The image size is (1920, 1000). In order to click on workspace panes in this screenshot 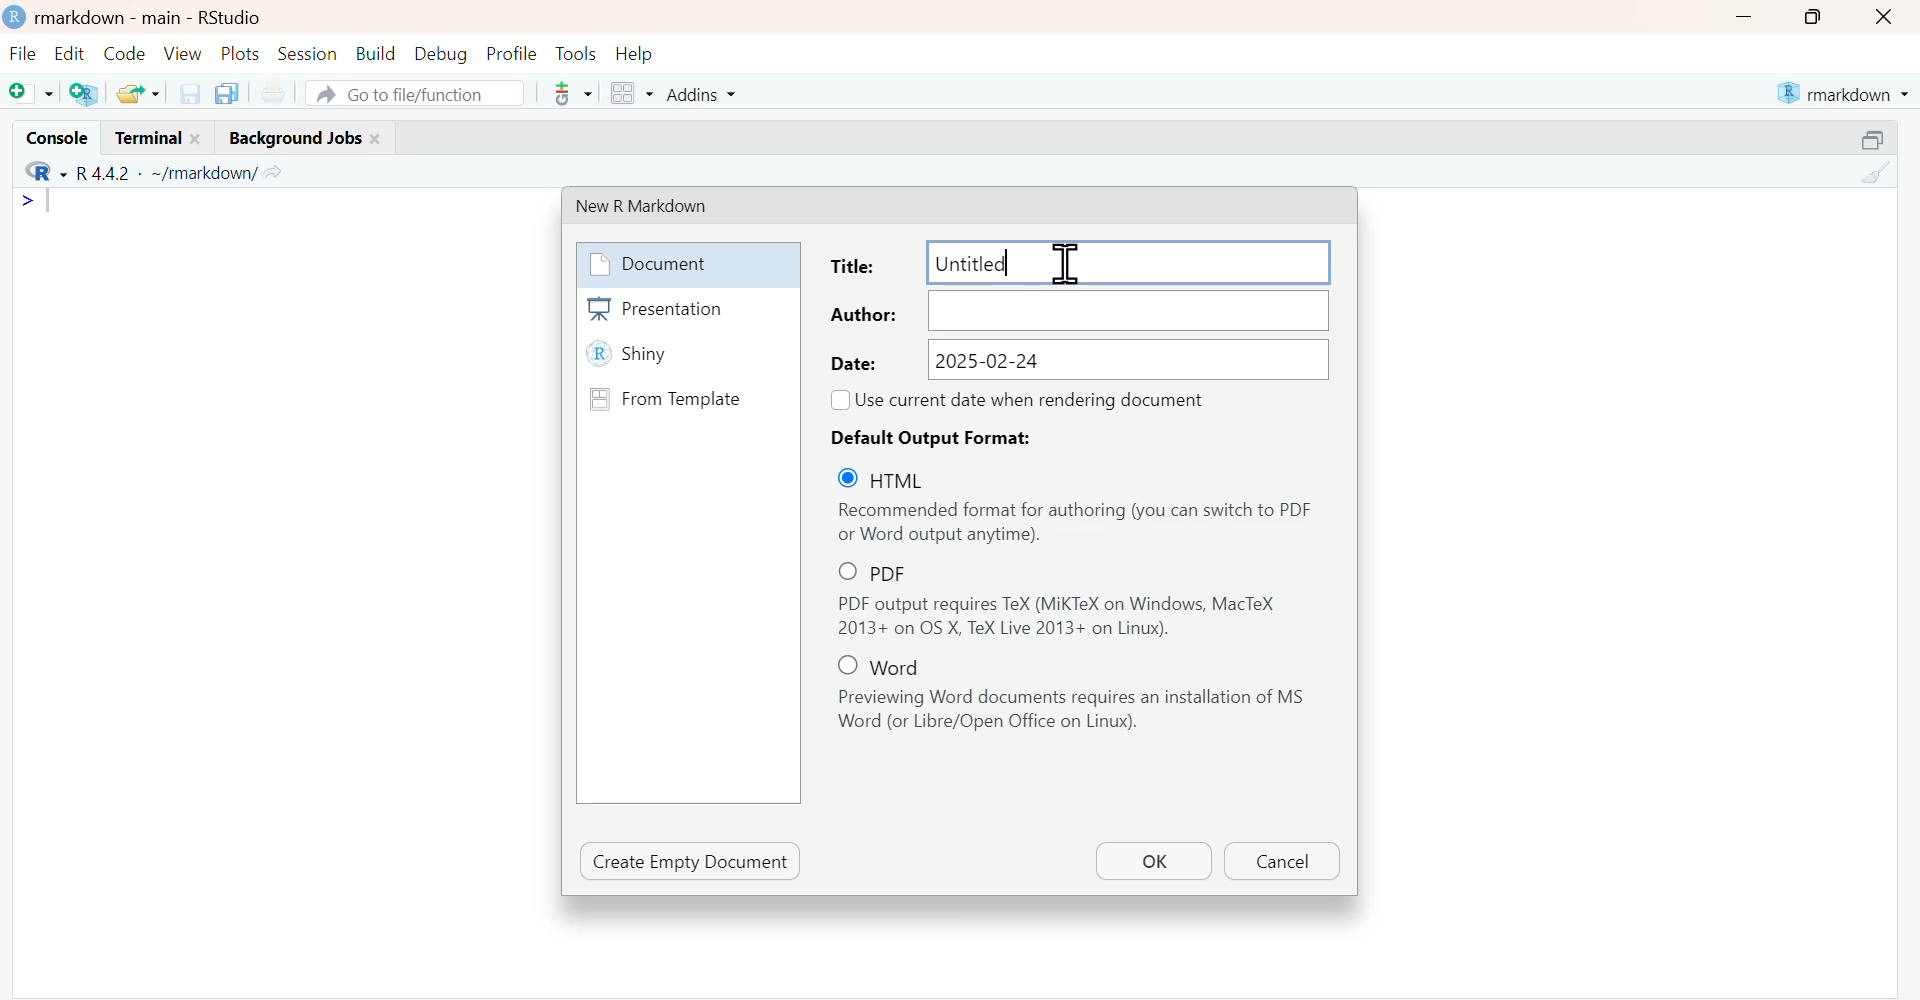, I will do `click(630, 93)`.